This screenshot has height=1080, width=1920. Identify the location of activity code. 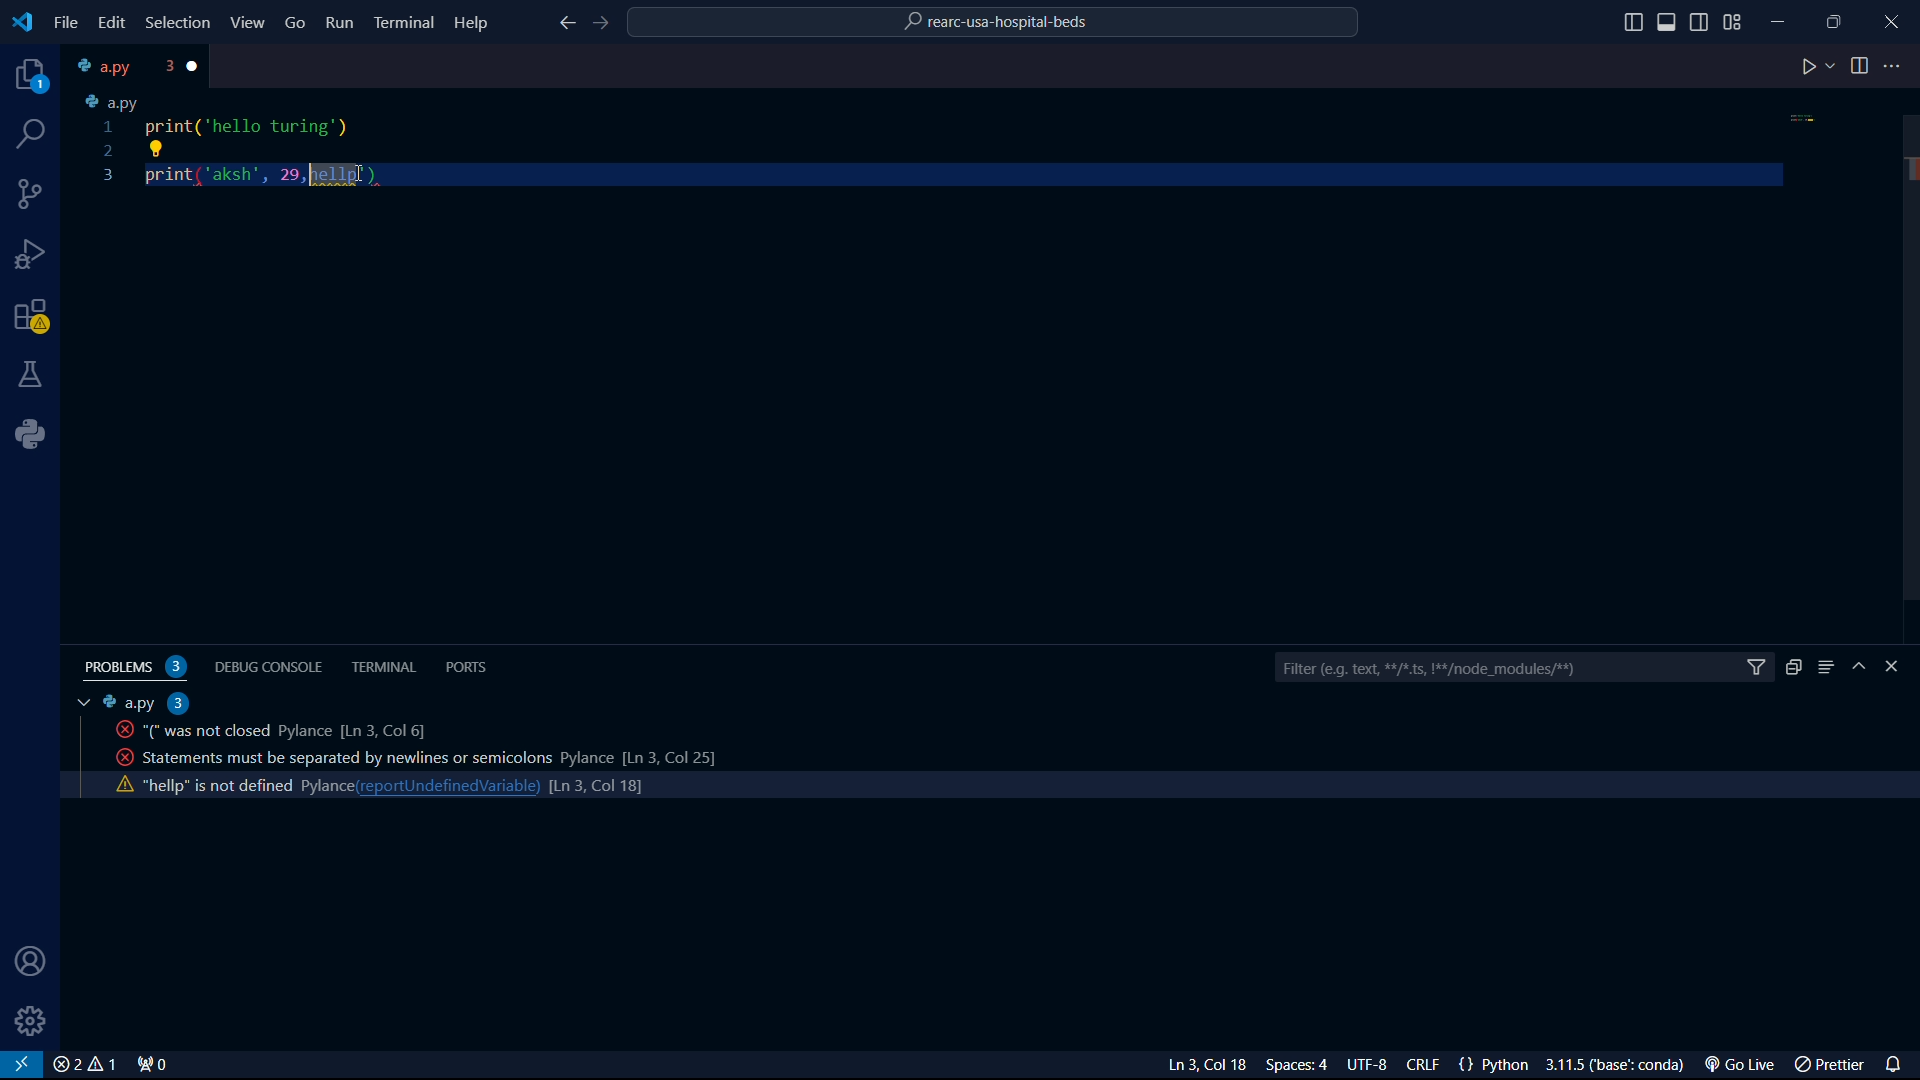
(264, 730).